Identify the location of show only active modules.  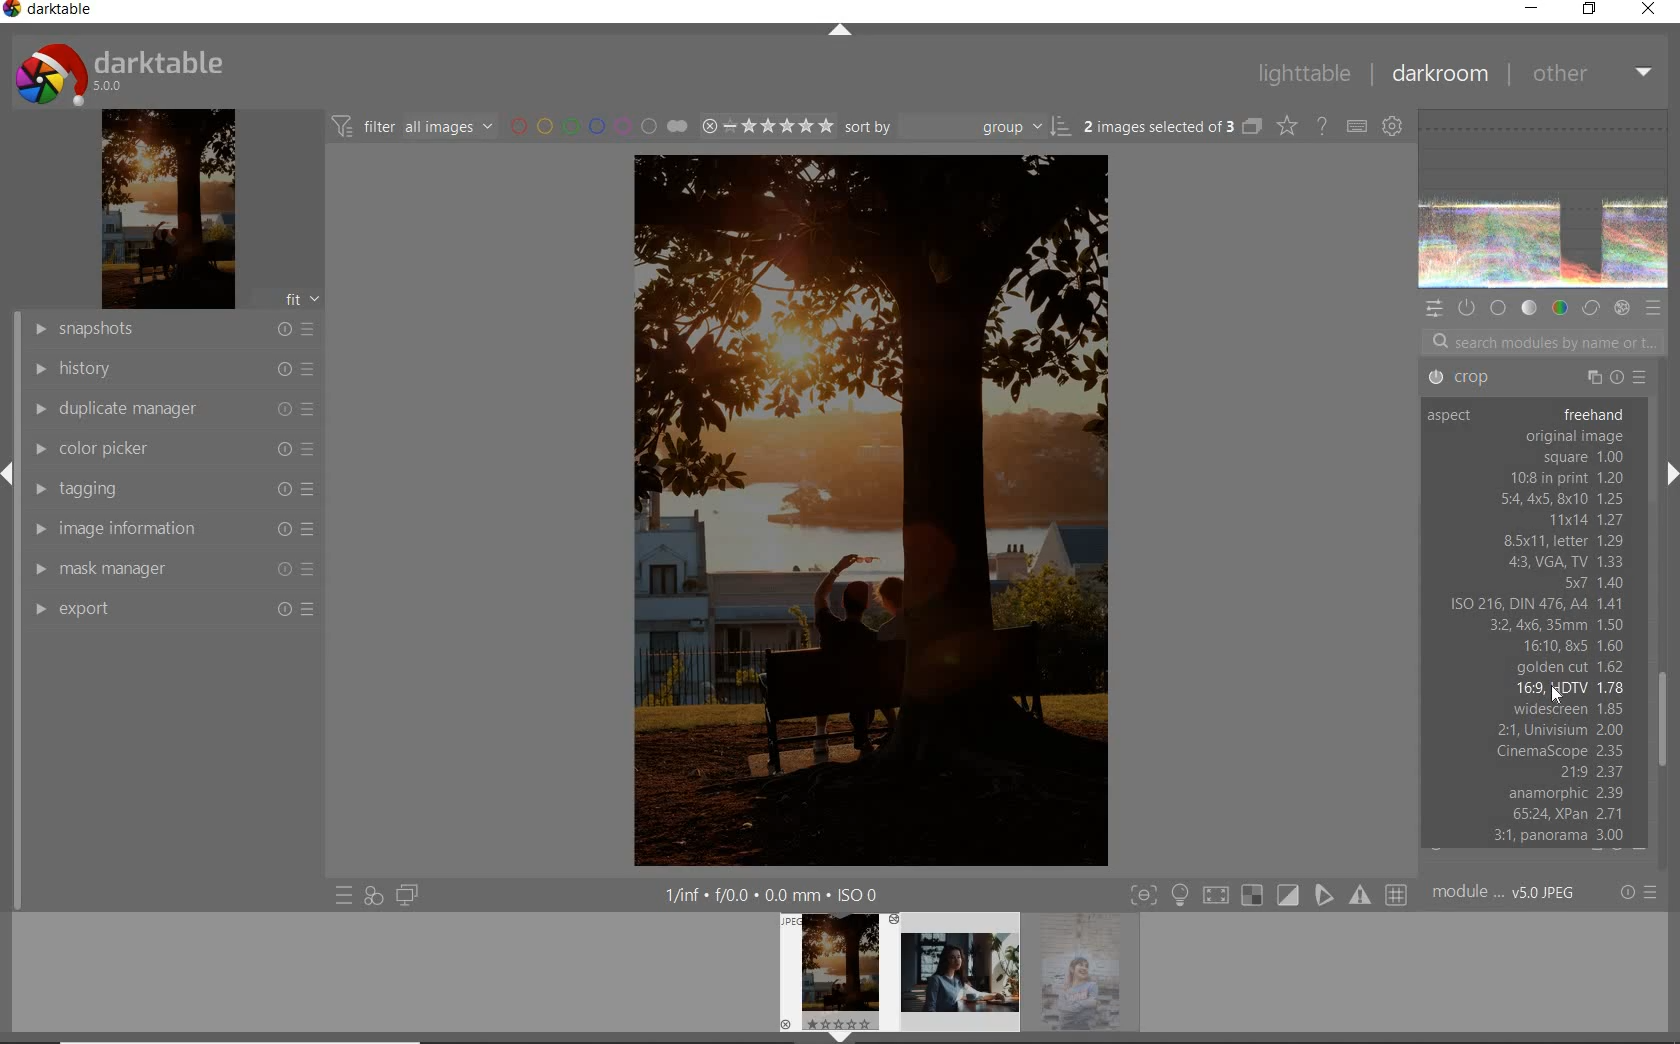
(1468, 307).